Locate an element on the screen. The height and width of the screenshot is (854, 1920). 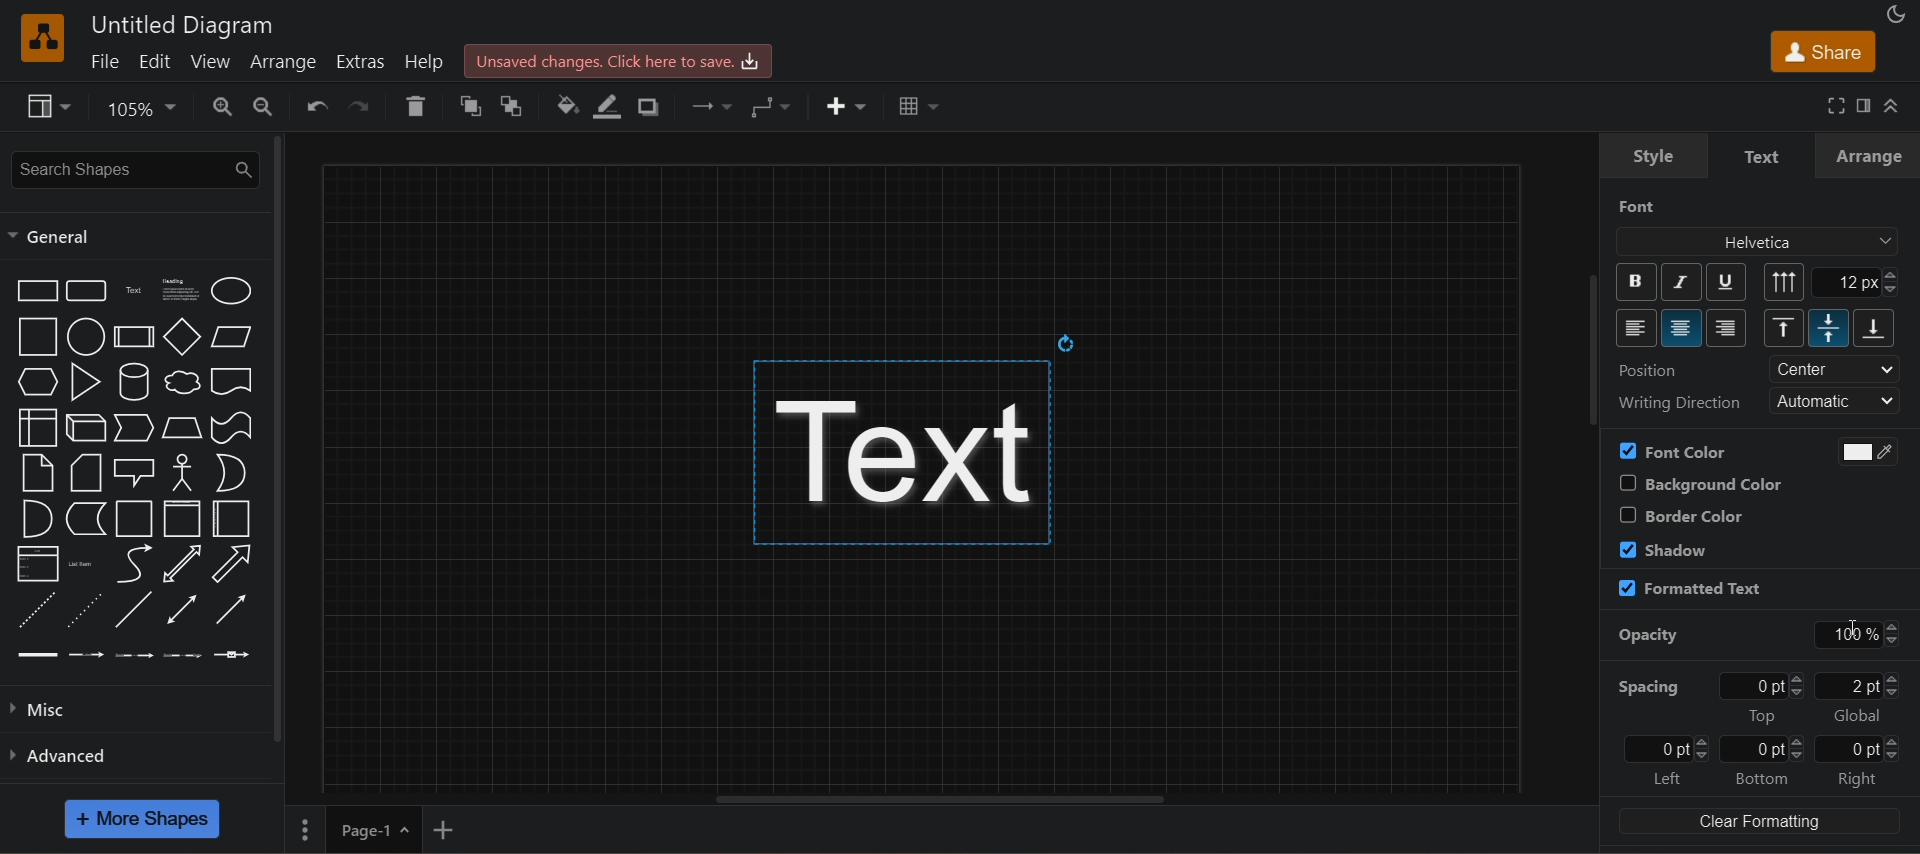
opacity is located at coordinates (1649, 636).